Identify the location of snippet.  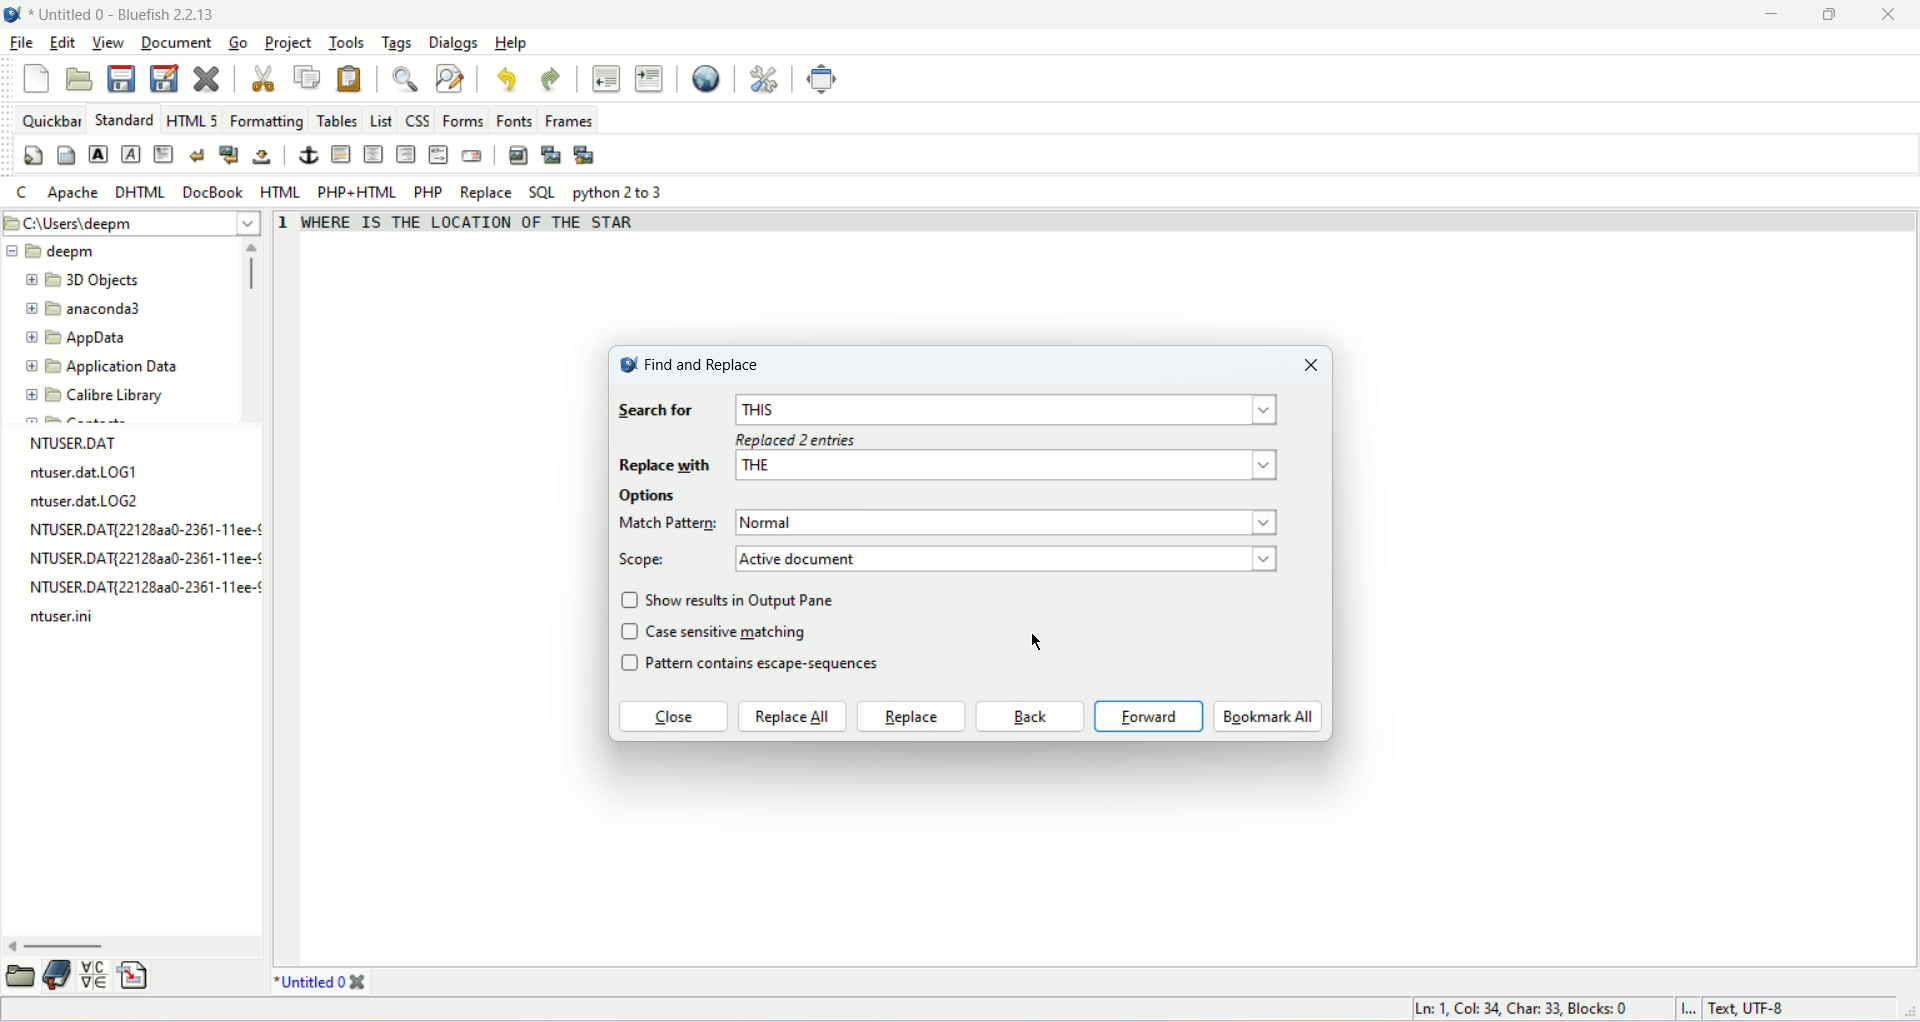
(131, 976).